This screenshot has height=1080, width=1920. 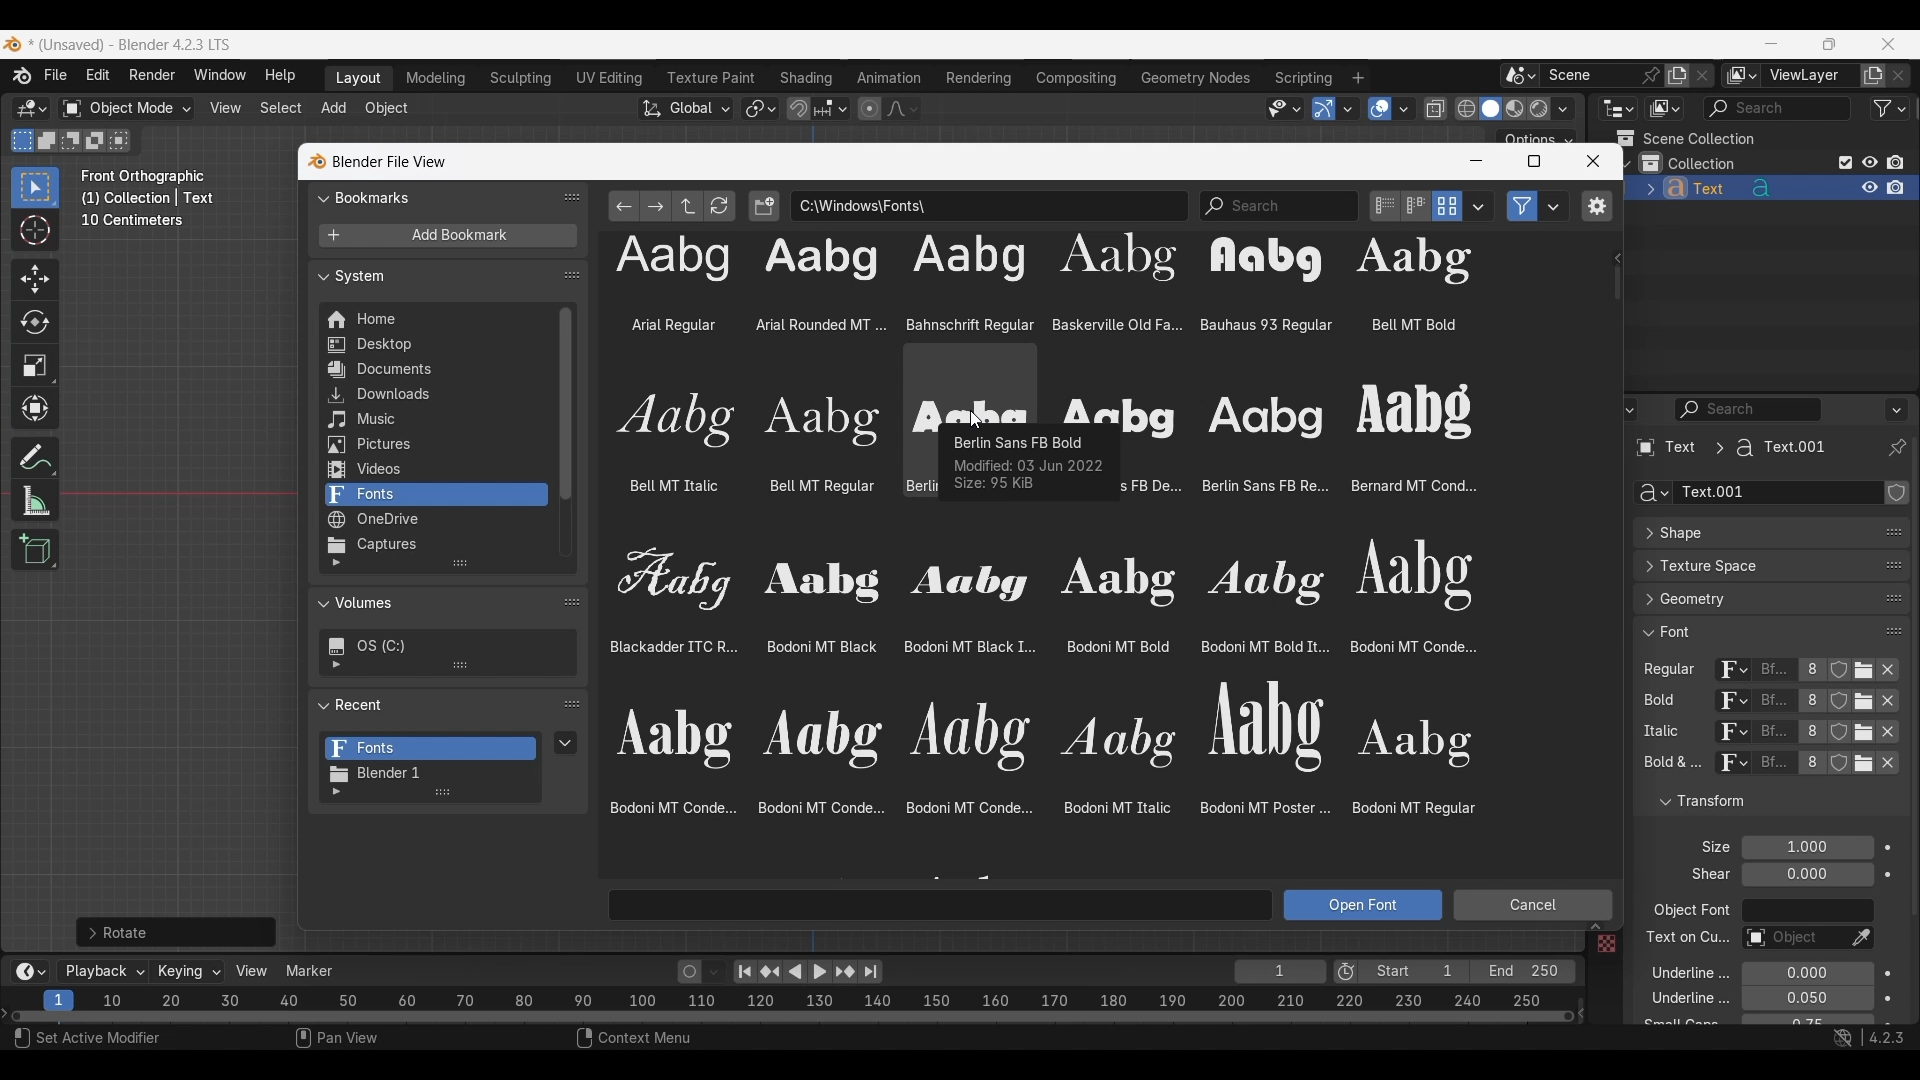 What do you see at coordinates (1729, 448) in the screenshot?
I see `Pathway of current panel changed` at bounding box center [1729, 448].